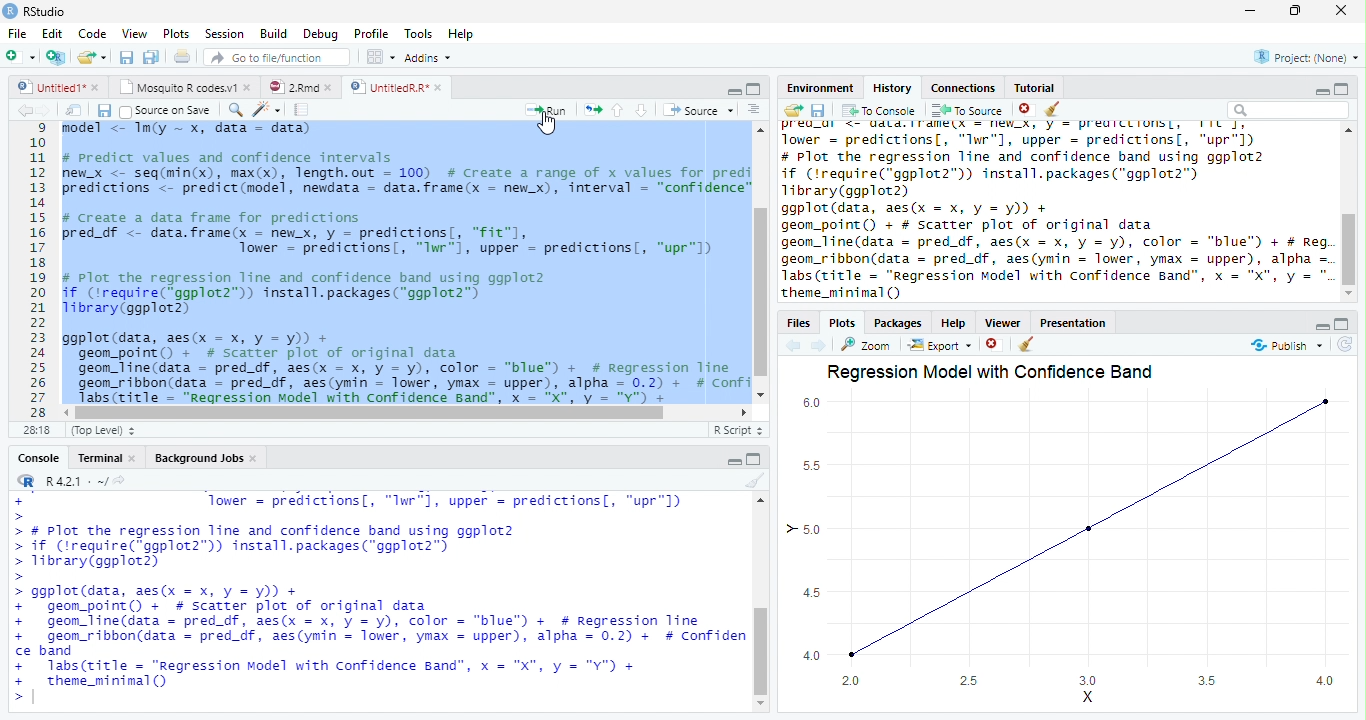  What do you see at coordinates (22, 111) in the screenshot?
I see `back` at bounding box center [22, 111].